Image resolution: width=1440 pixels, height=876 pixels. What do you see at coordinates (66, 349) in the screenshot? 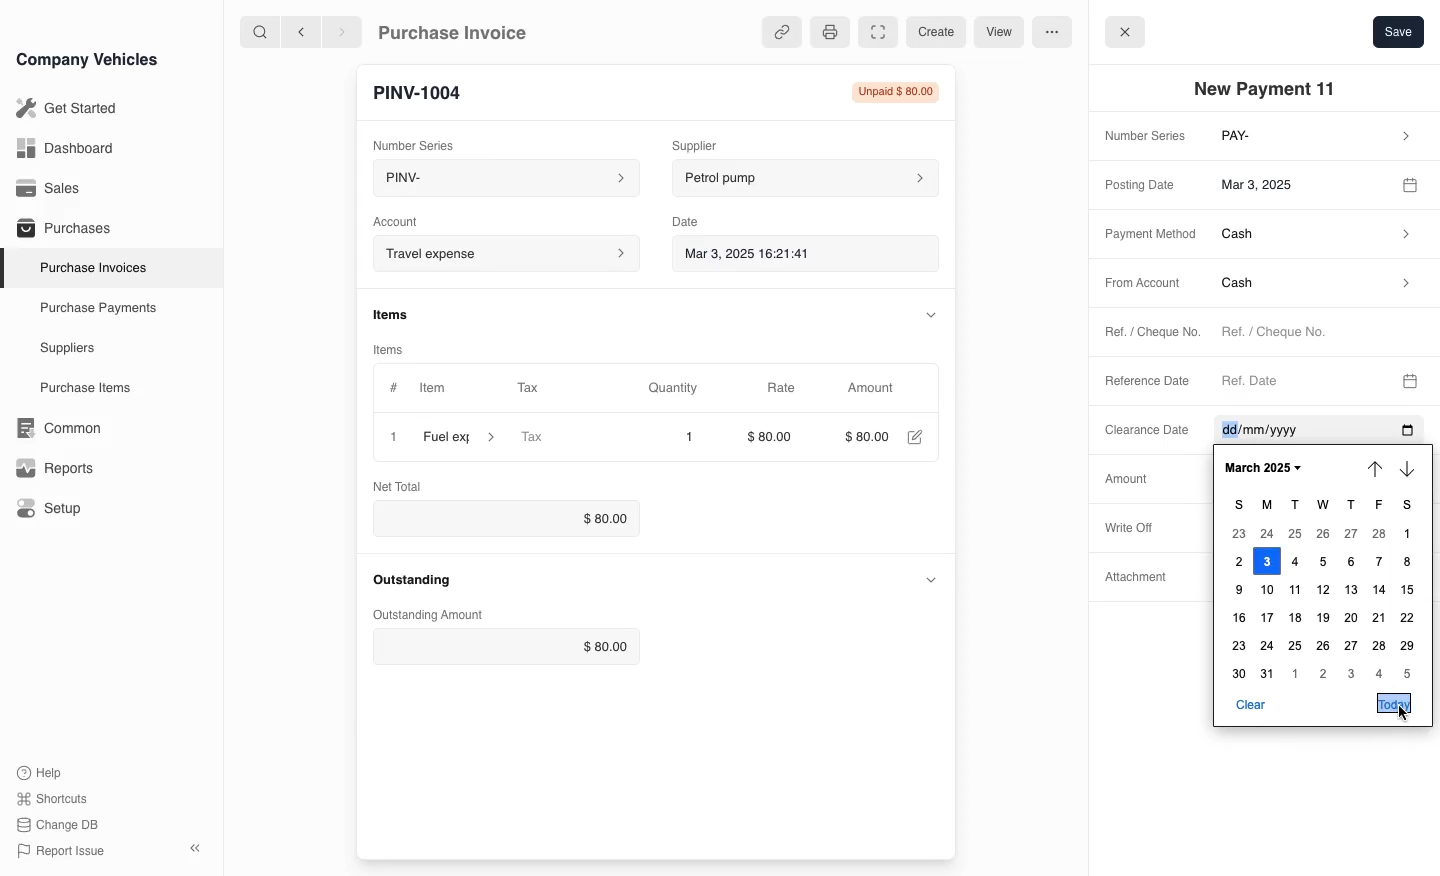
I see `Suppliers` at bounding box center [66, 349].